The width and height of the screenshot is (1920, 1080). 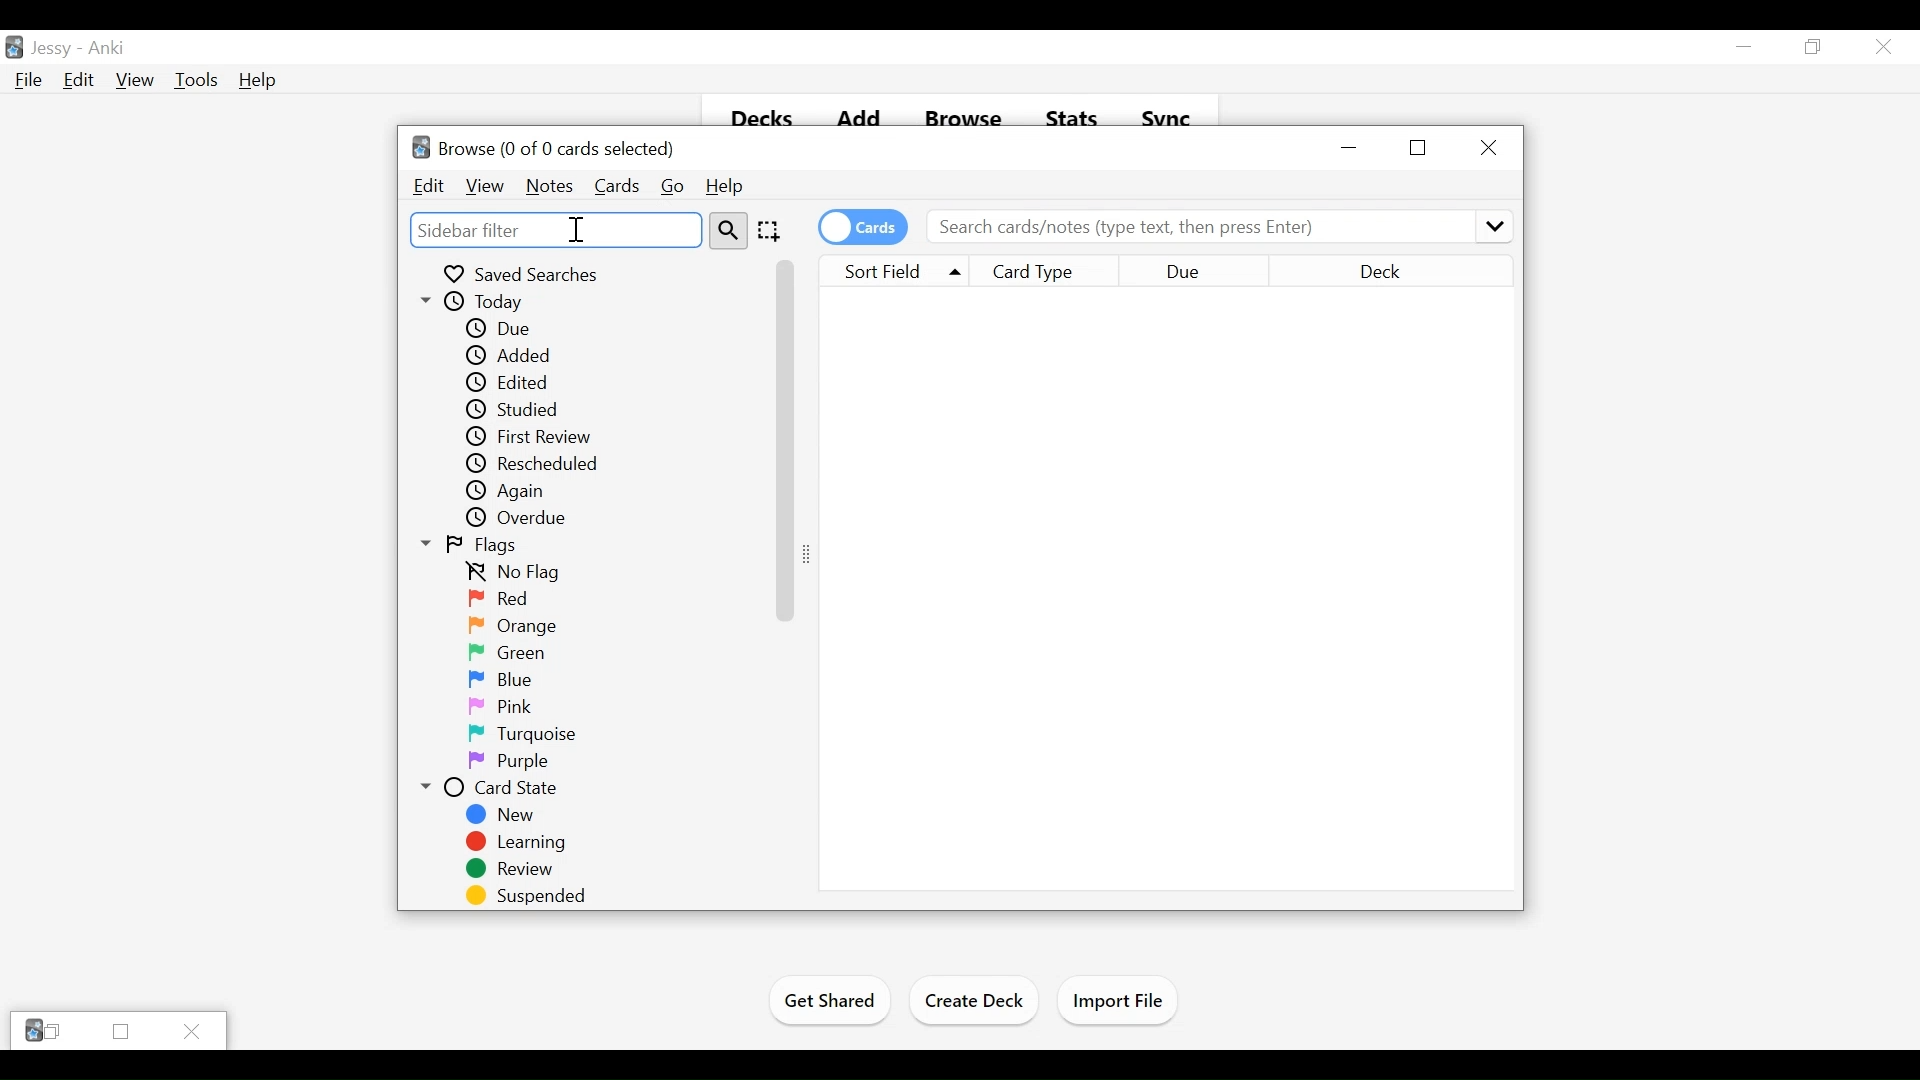 I want to click on Turquoise, so click(x=525, y=734).